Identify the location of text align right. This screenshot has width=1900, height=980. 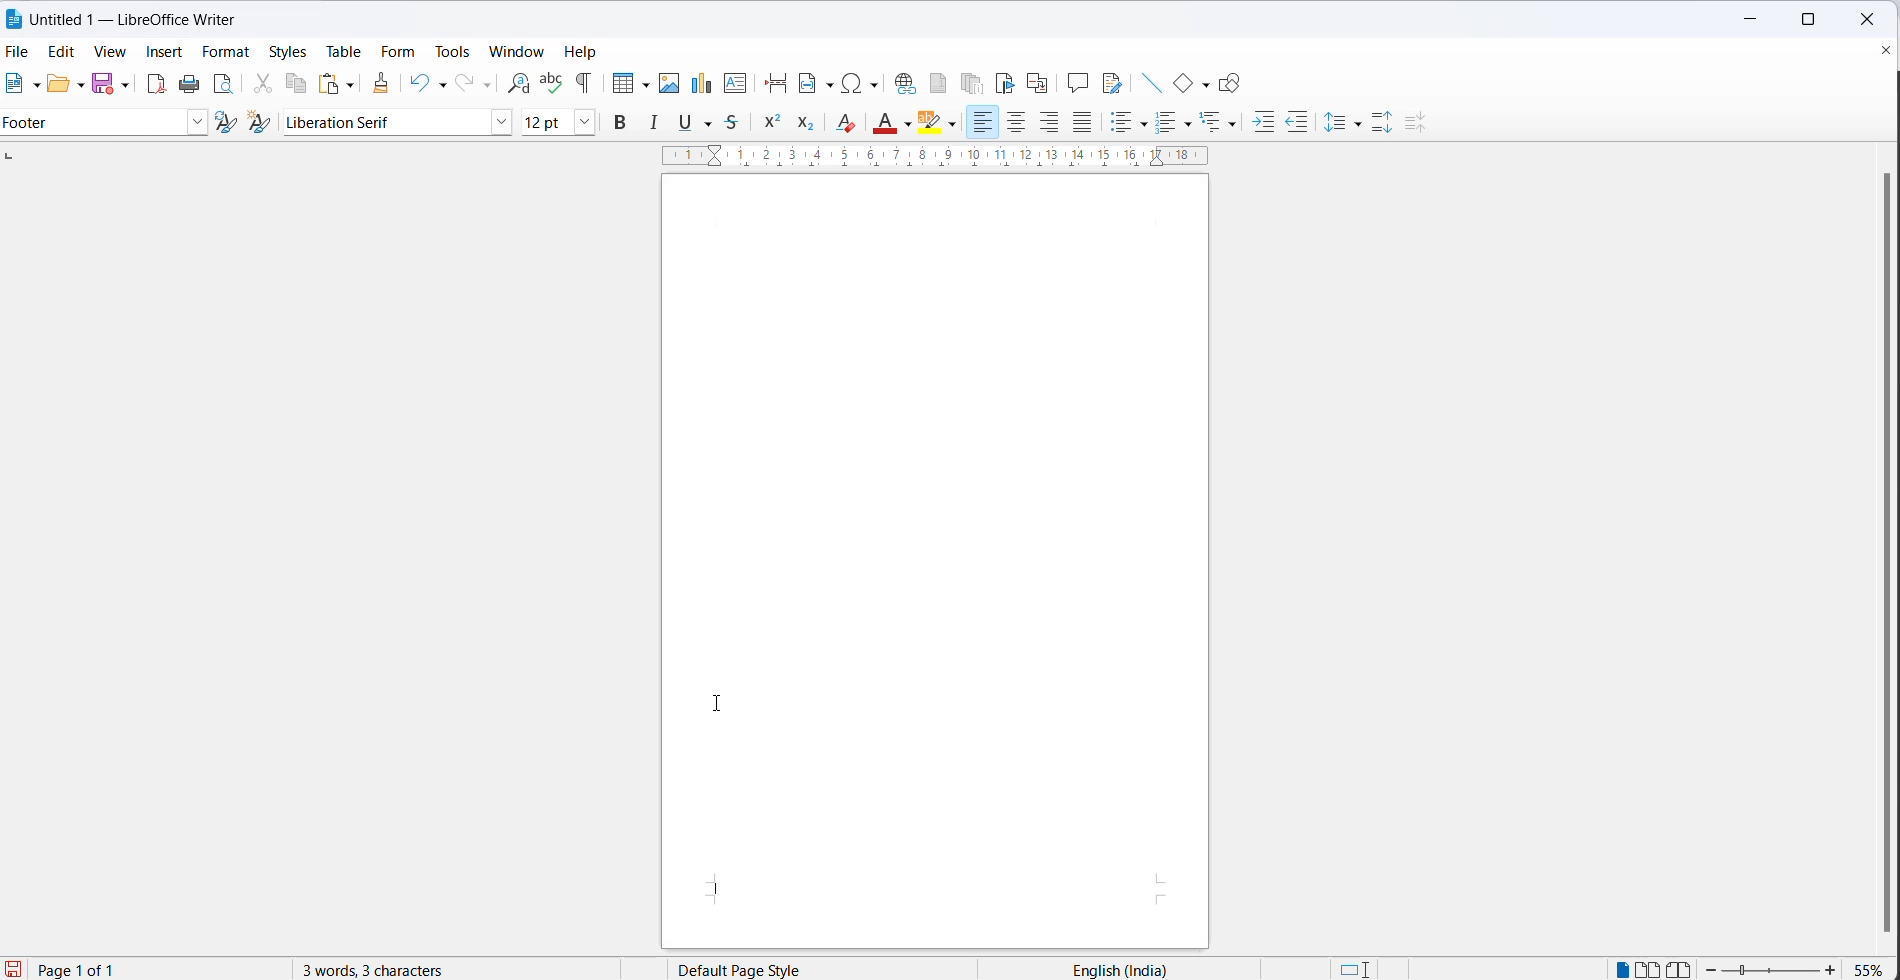
(1050, 123).